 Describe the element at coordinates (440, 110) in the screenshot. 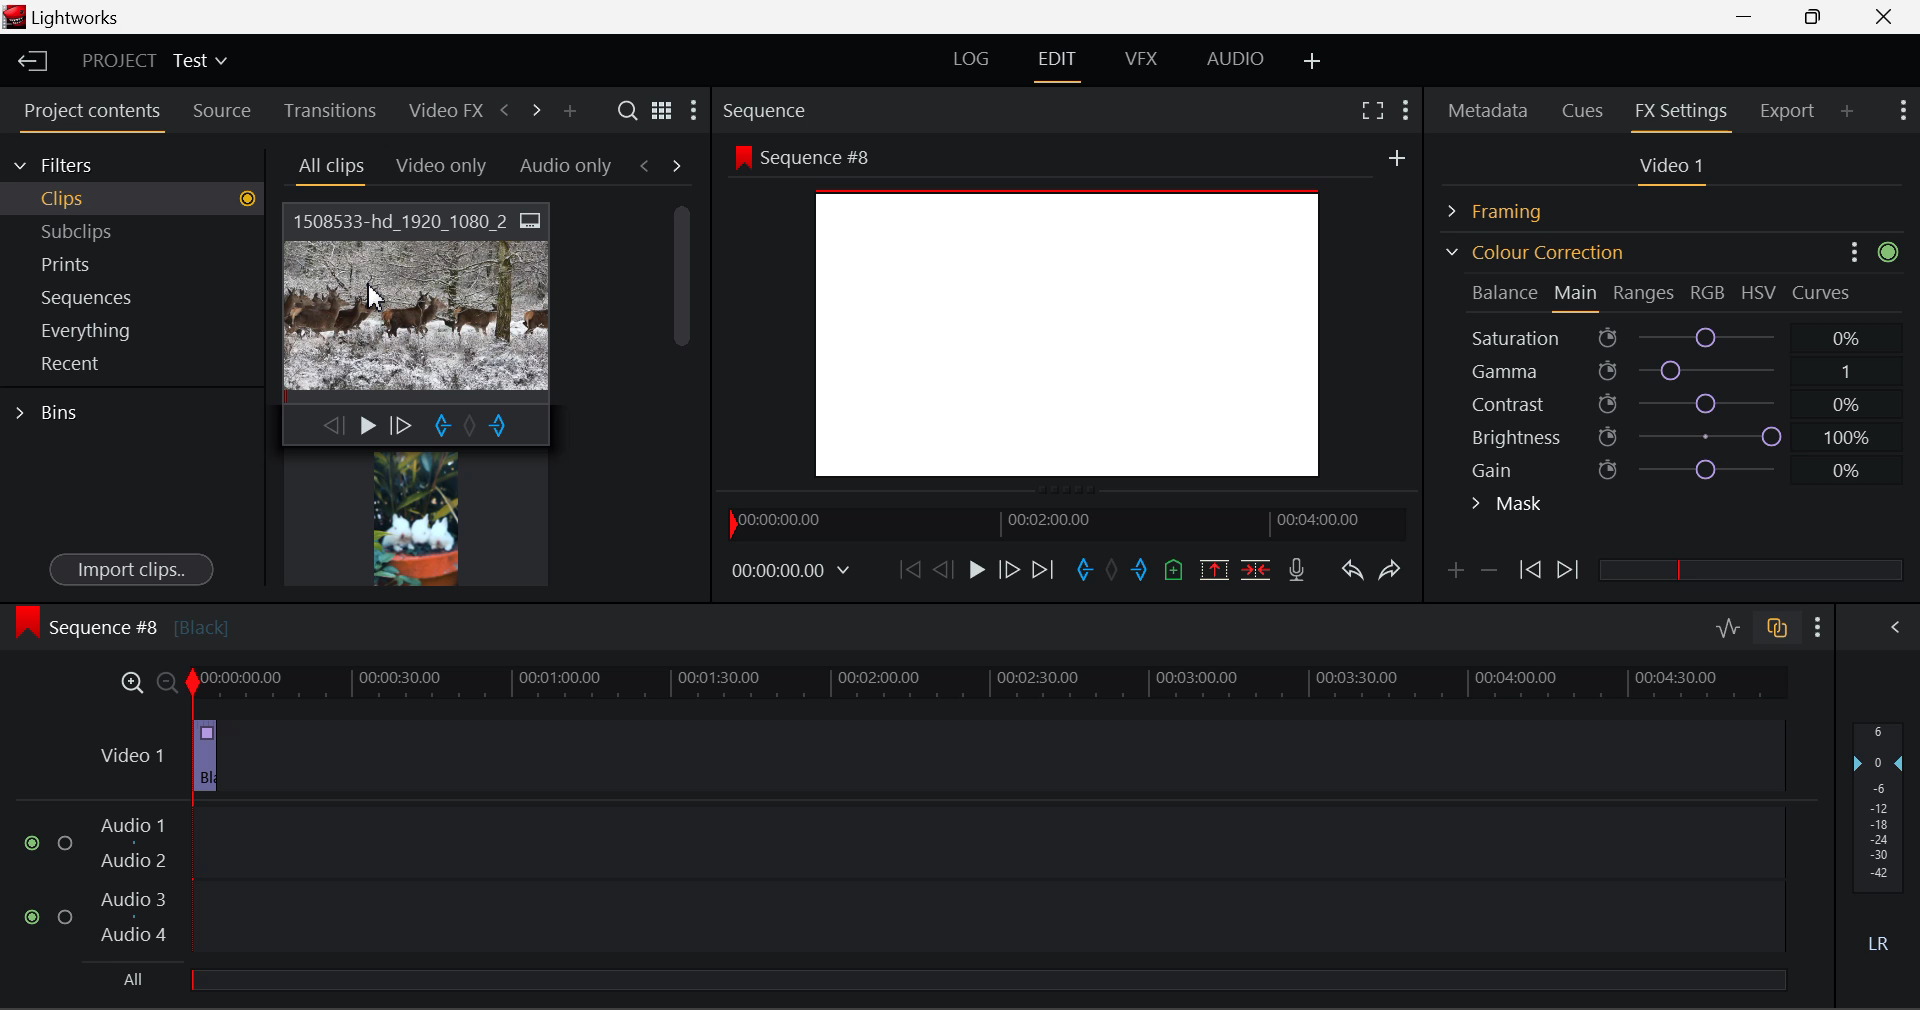

I see `Video FX` at that location.